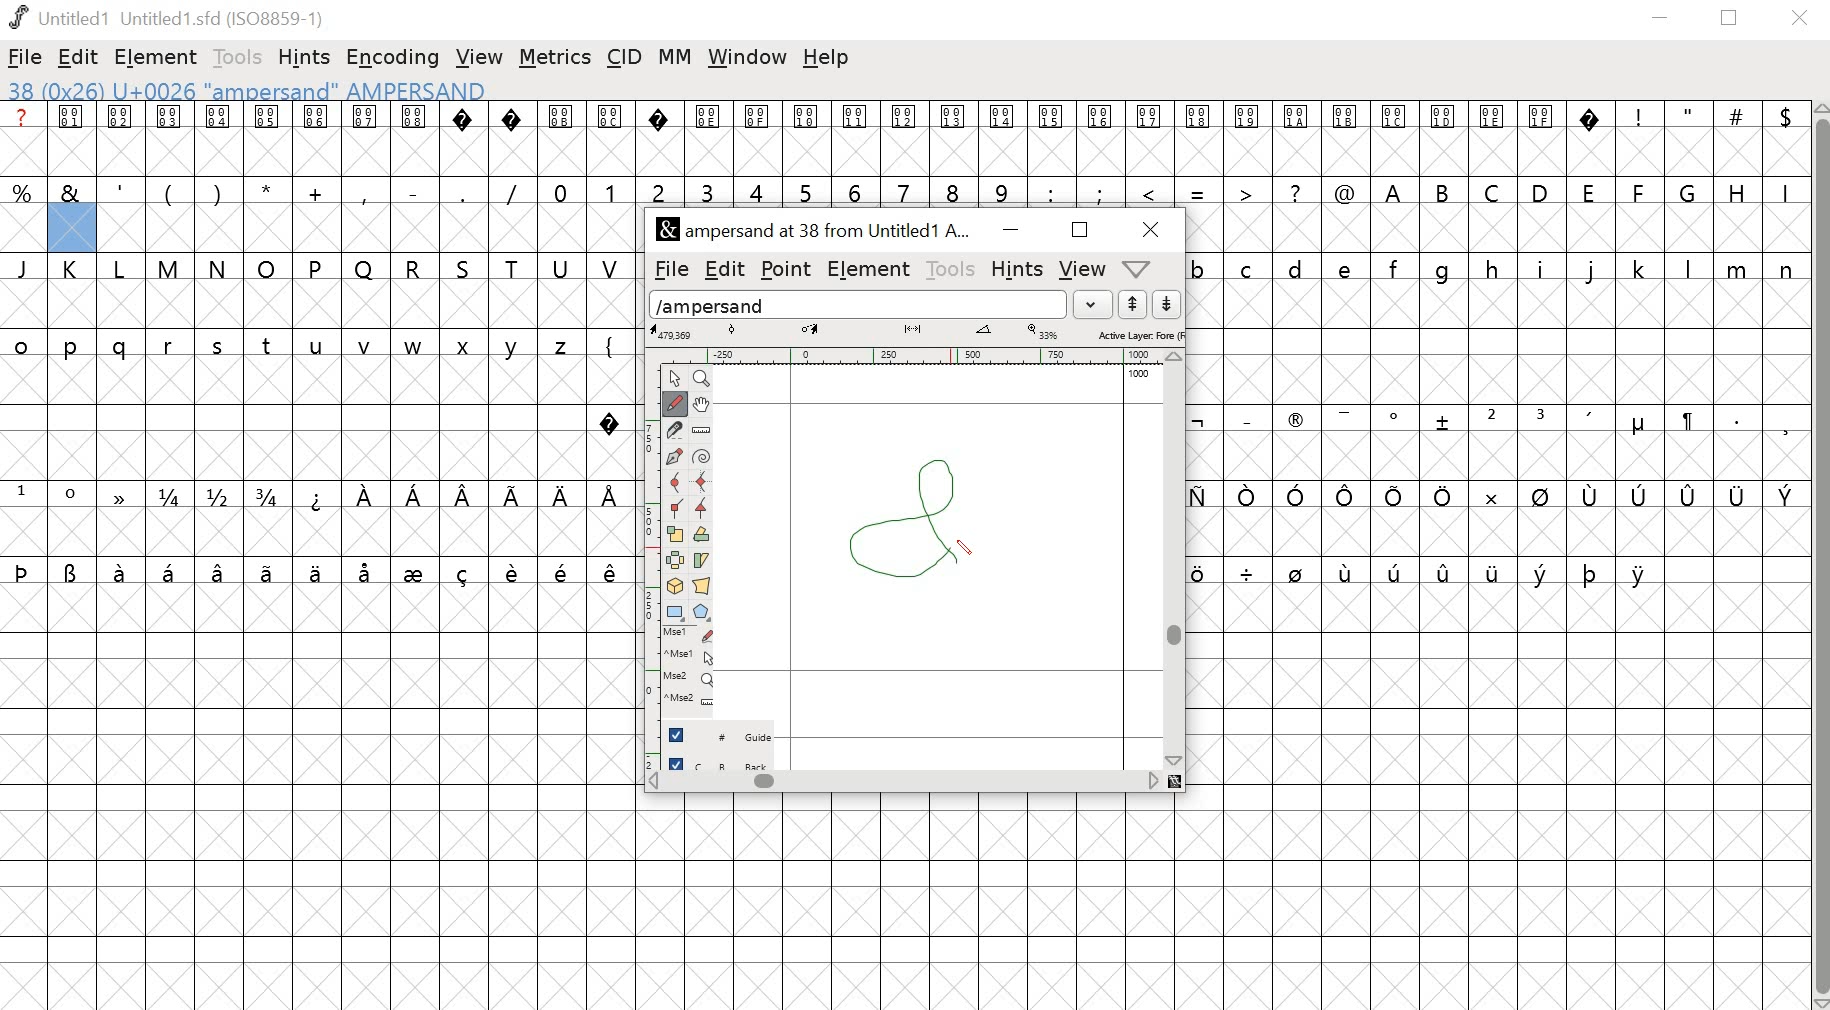  Describe the element at coordinates (71, 191) in the screenshot. I see `&` at that location.